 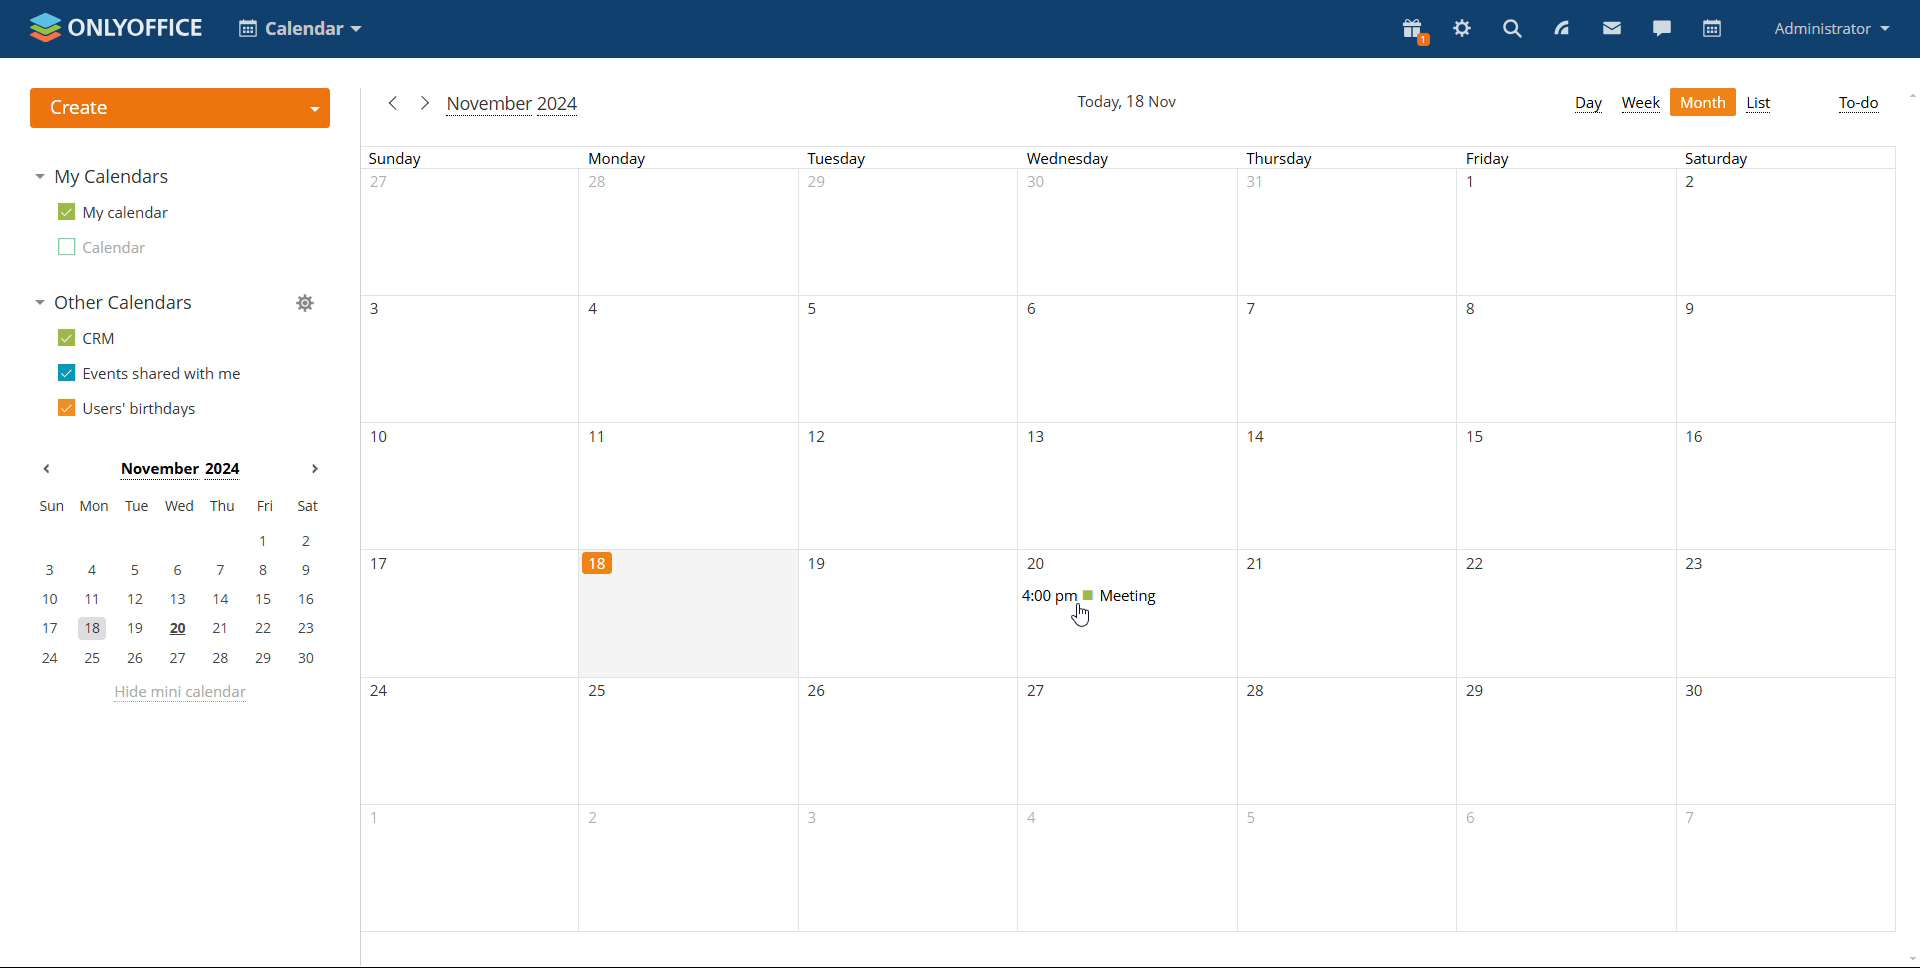 What do you see at coordinates (1857, 105) in the screenshot?
I see `to-do` at bounding box center [1857, 105].